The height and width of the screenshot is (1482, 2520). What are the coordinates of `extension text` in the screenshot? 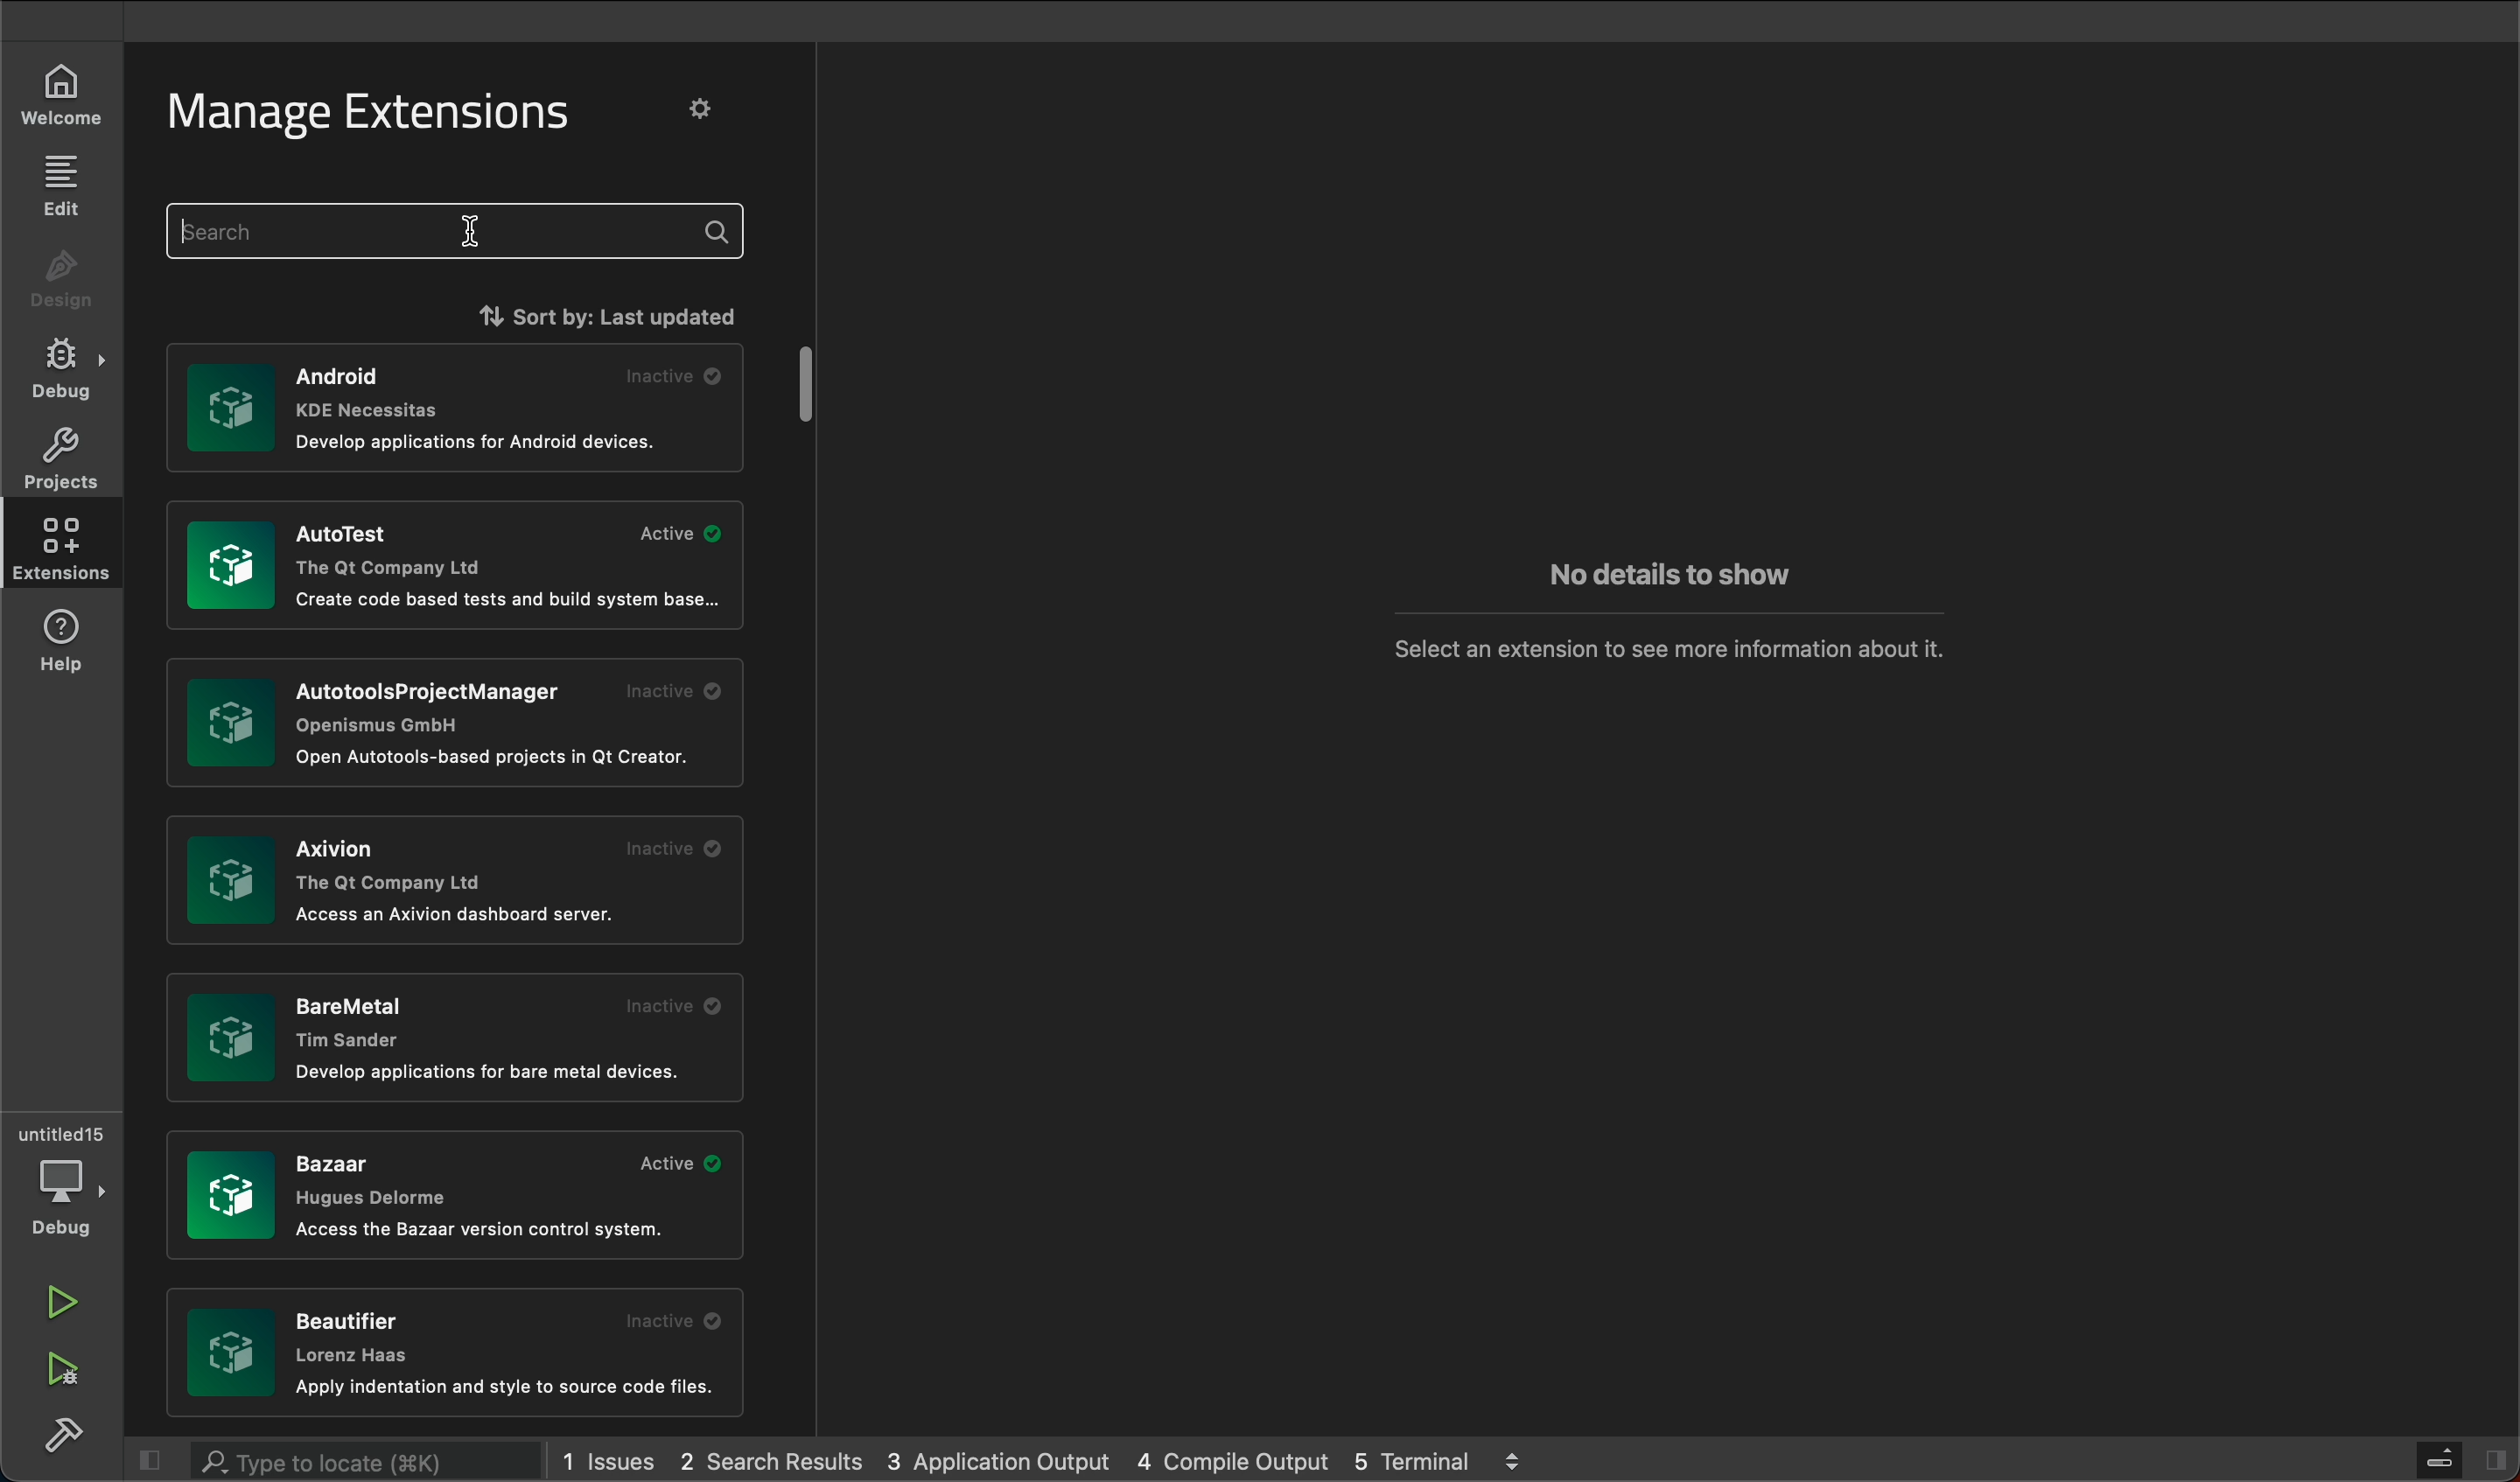 It's located at (445, 705).